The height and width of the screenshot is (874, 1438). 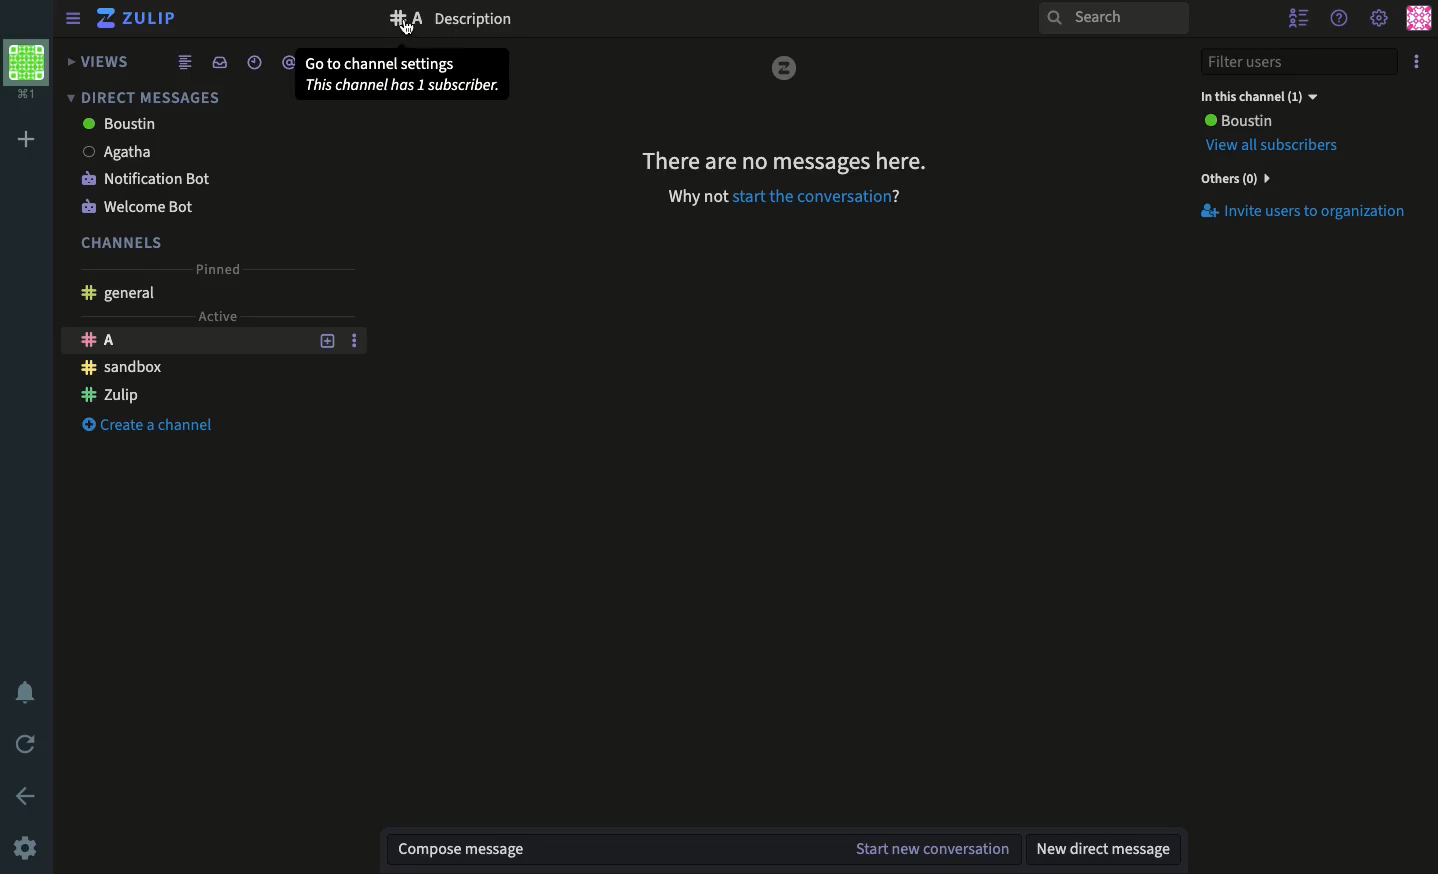 What do you see at coordinates (1232, 179) in the screenshot?
I see `others (o)` at bounding box center [1232, 179].